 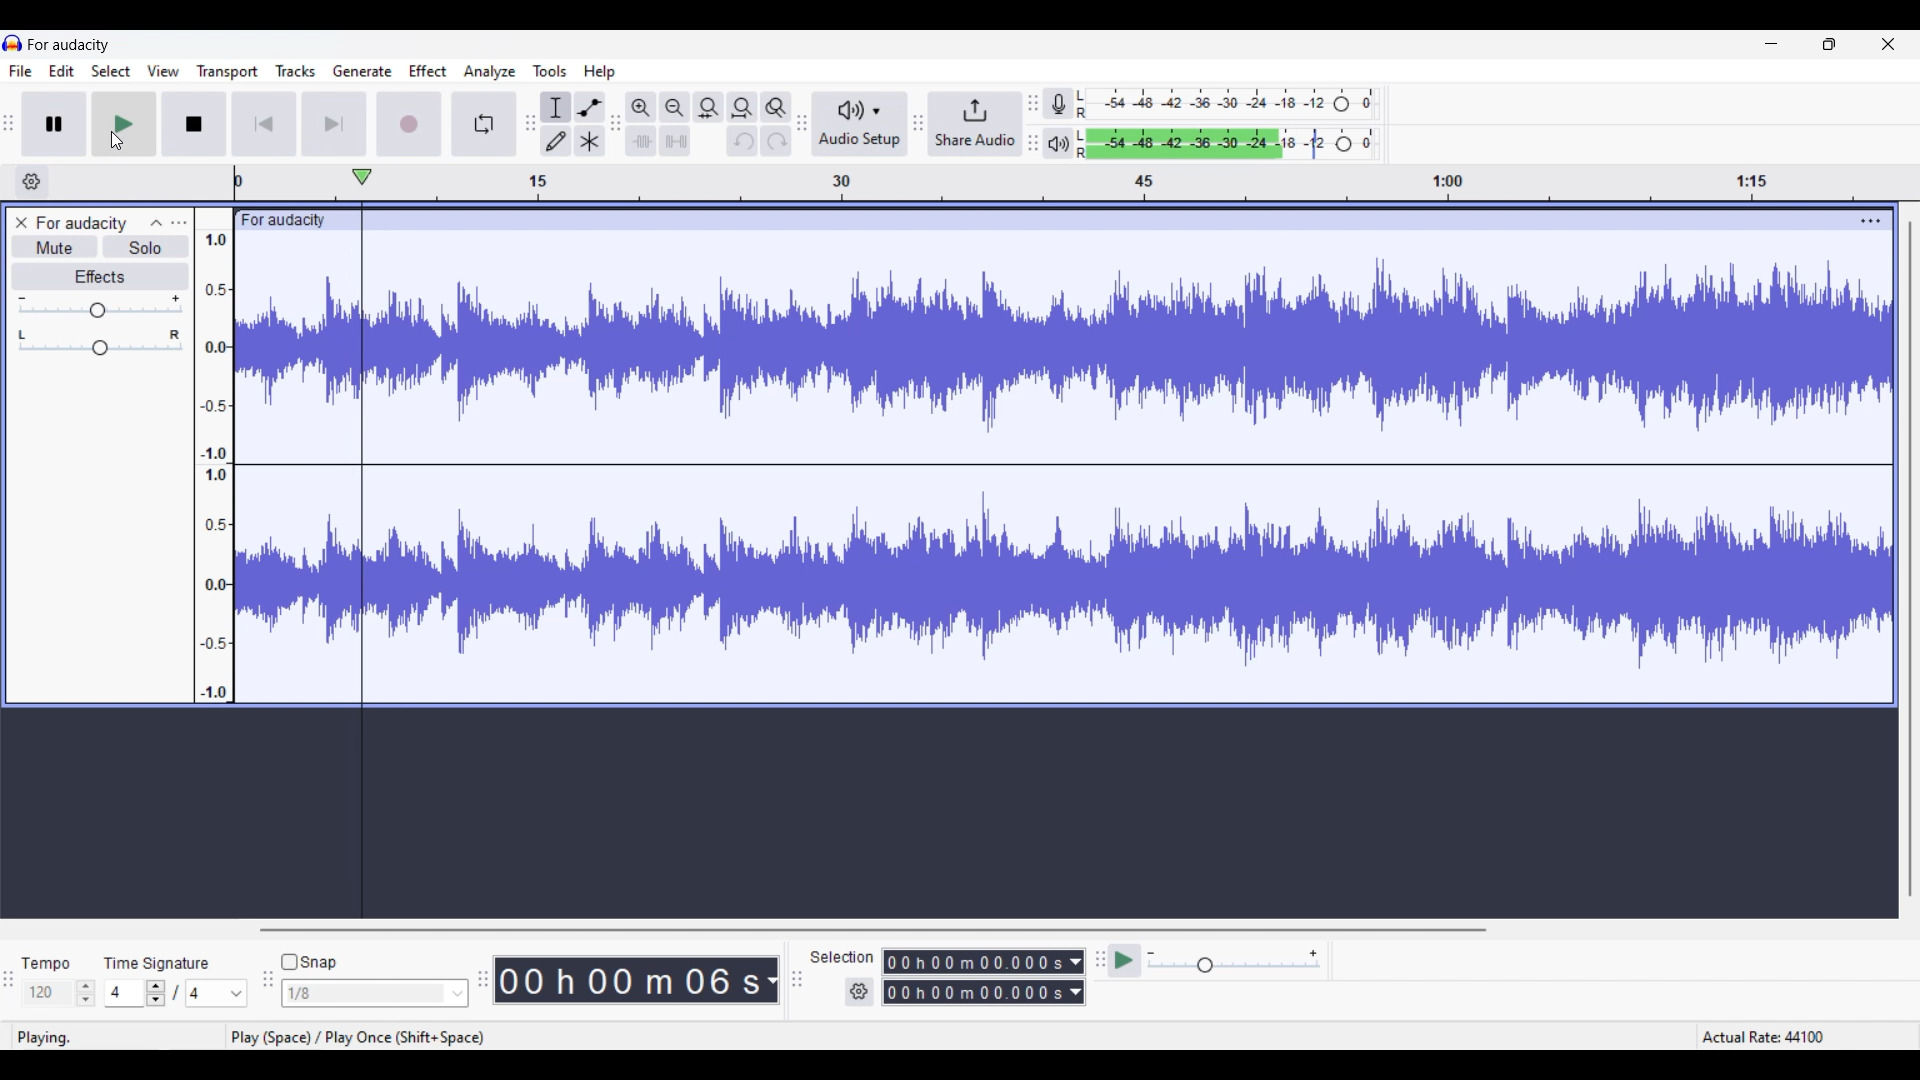 What do you see at coordinates (62, 992) in the screenshot?
I see `Tempo settings` at bounding box center [62, 992].